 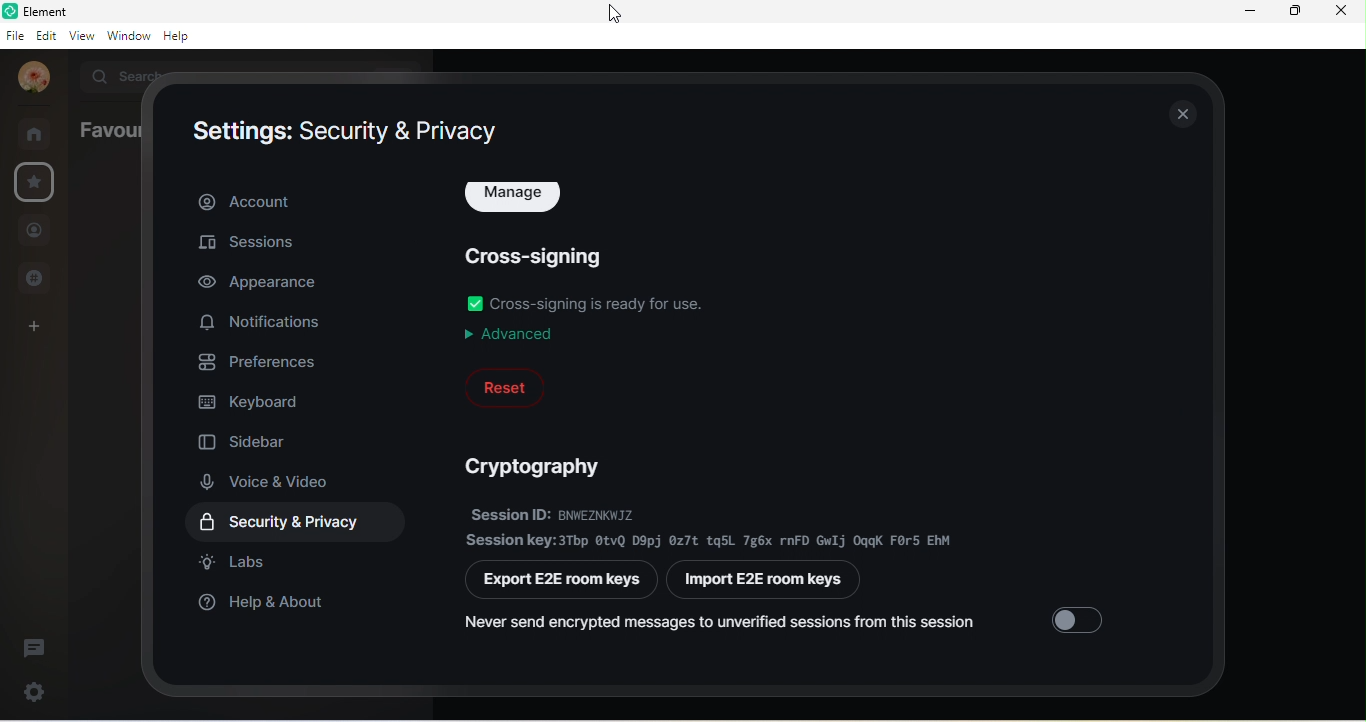 I want to click on account, so click(x=298, y=200).